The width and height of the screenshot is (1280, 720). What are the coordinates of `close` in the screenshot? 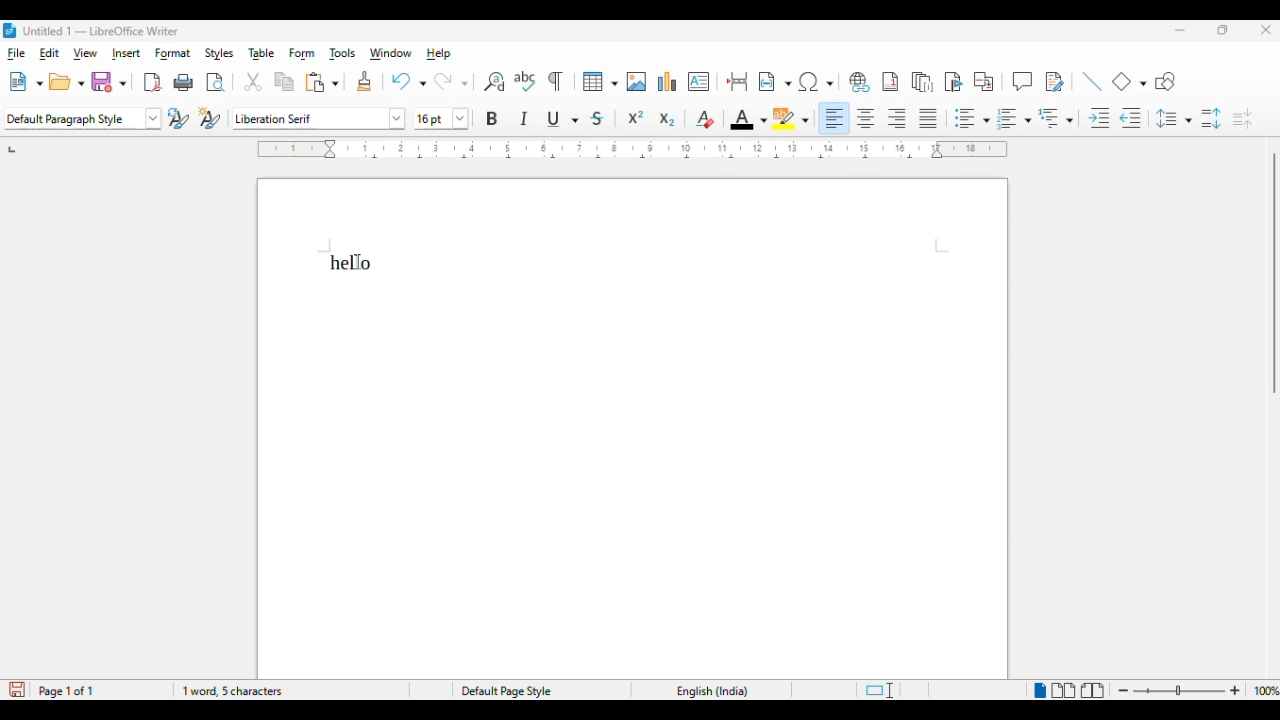 It's located at (1266, 31).